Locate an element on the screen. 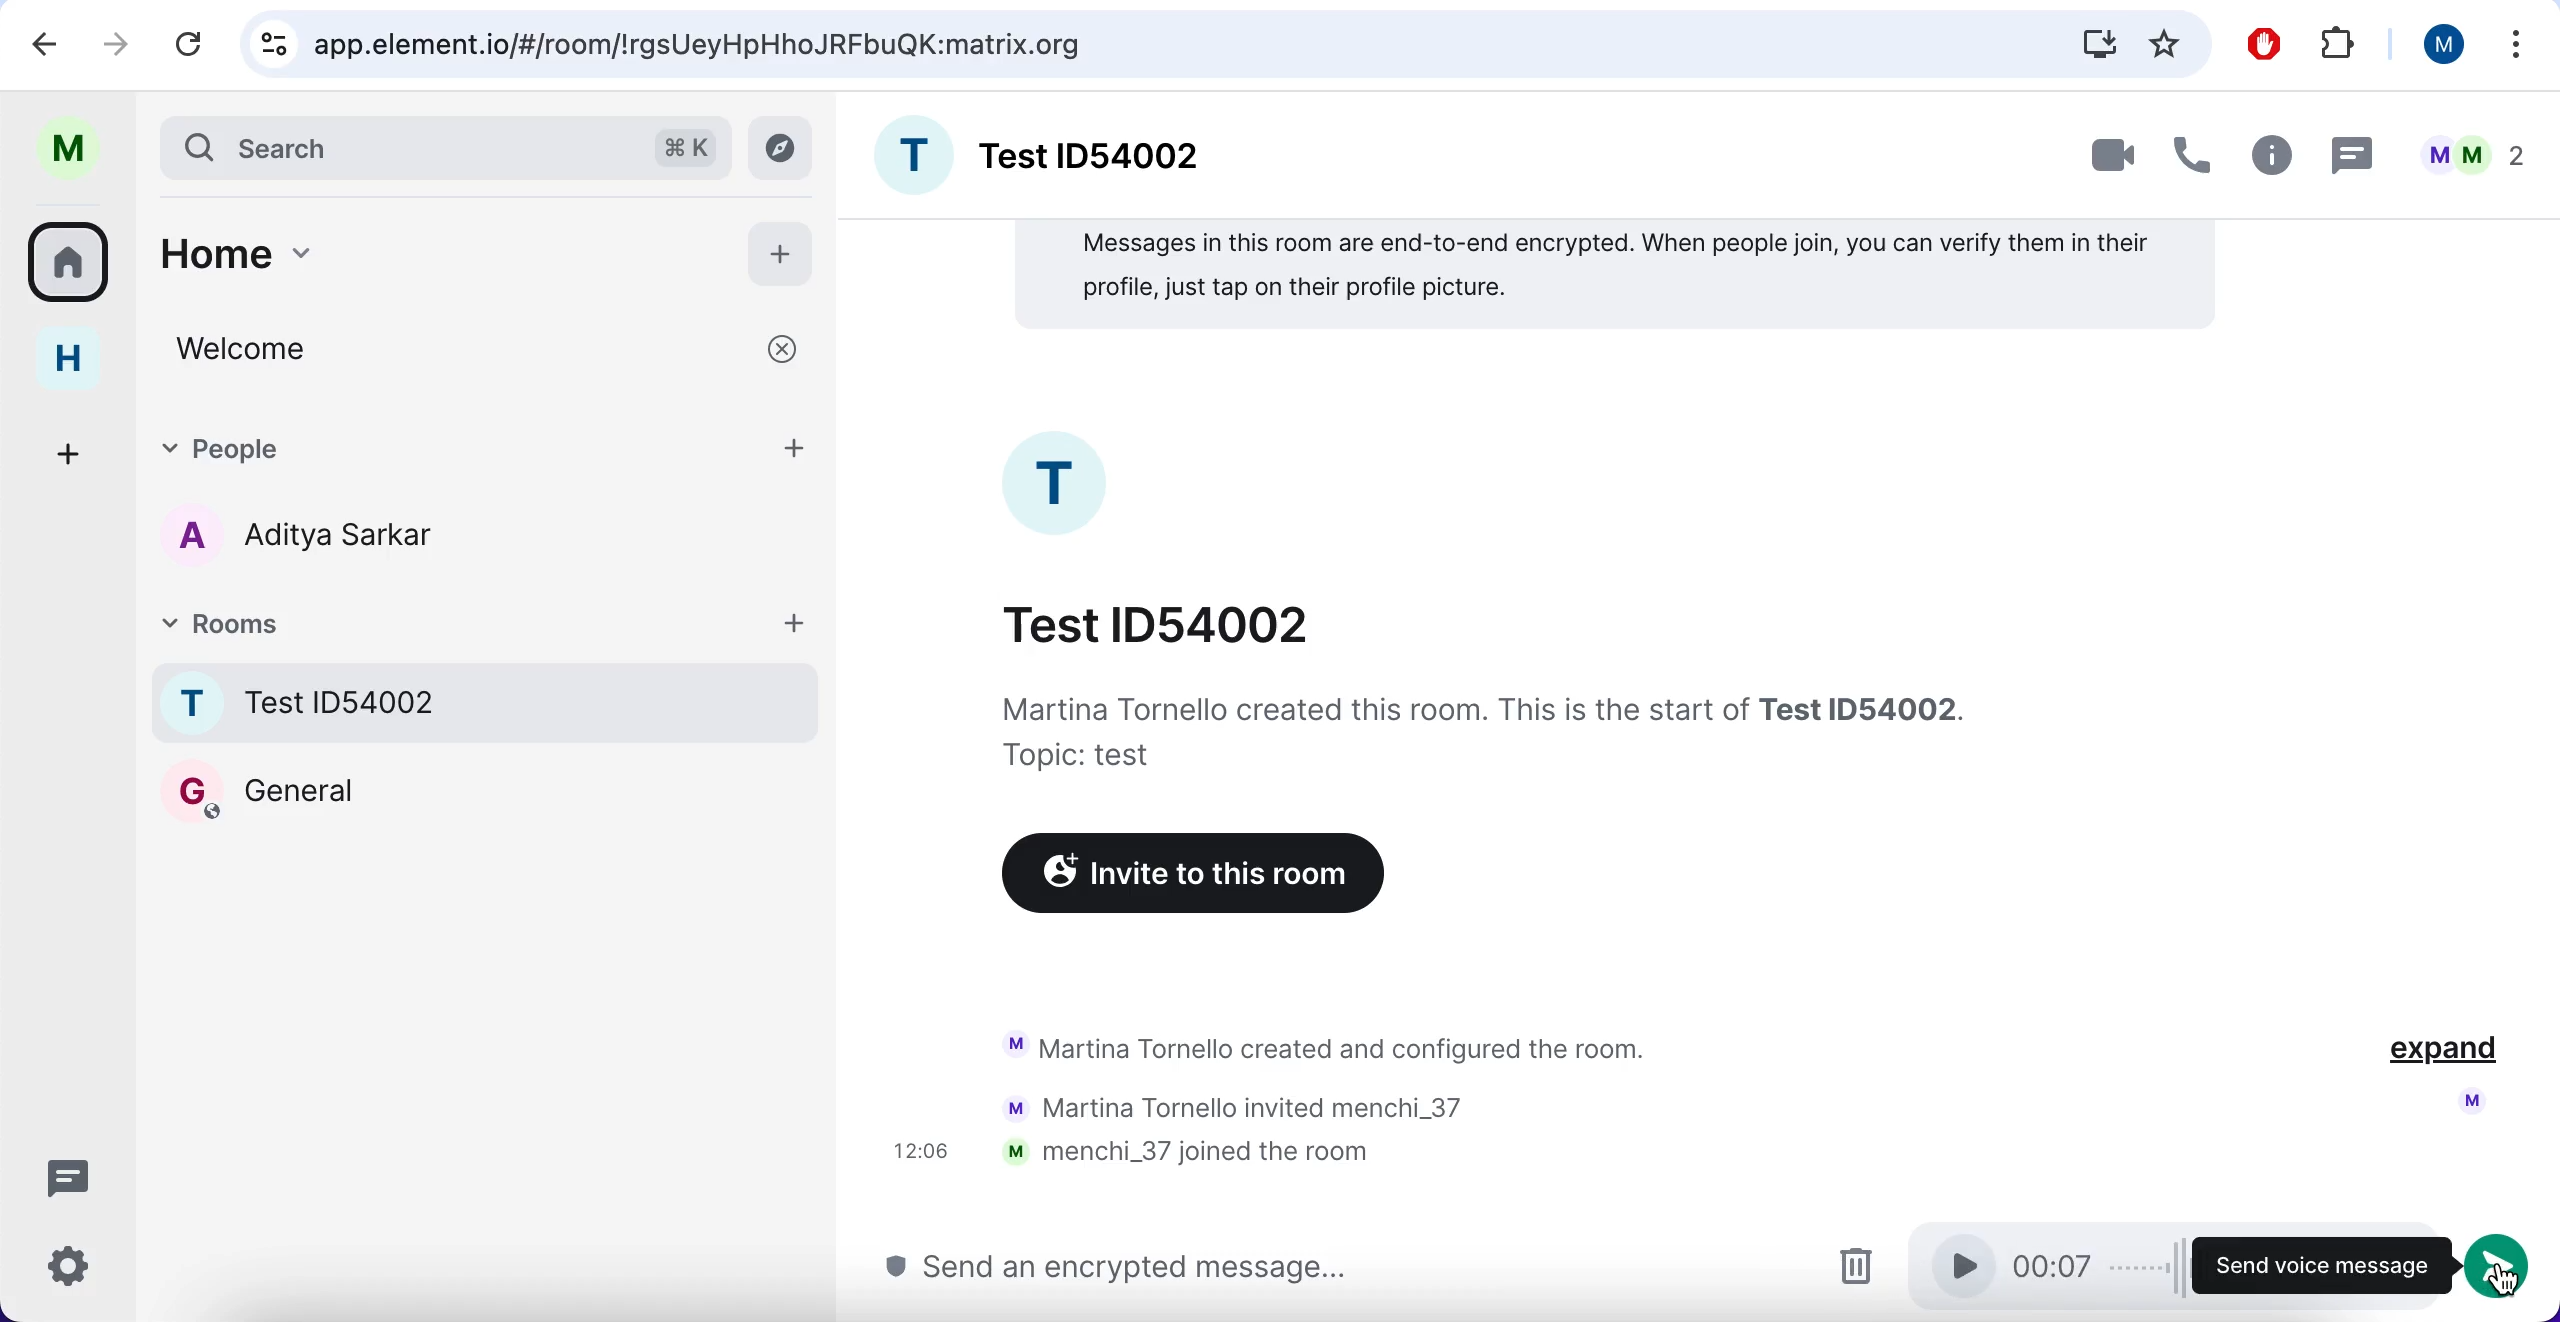 This screenshot has width=2560, height=1322. home is located at coordinates (432, 251).